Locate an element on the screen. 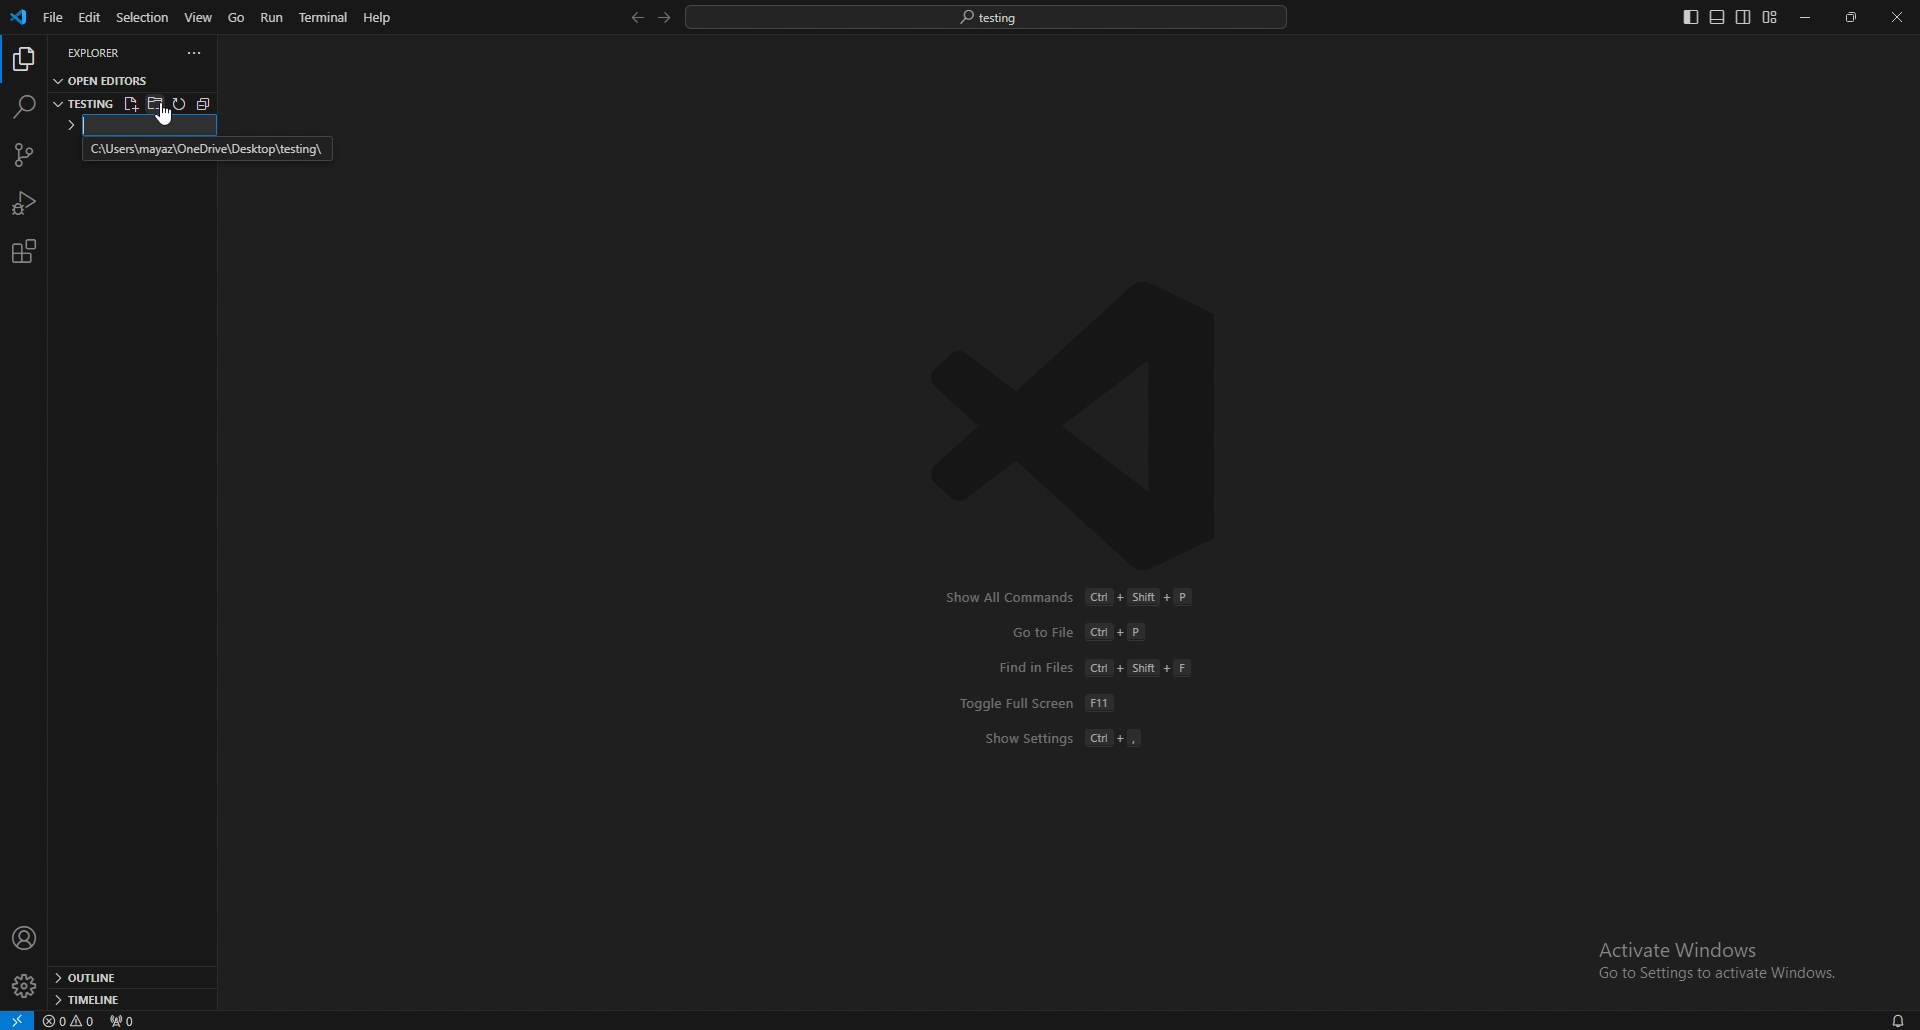 This screenshot has height=1030, width=1920. vscode is located at coordinates (20, 17).